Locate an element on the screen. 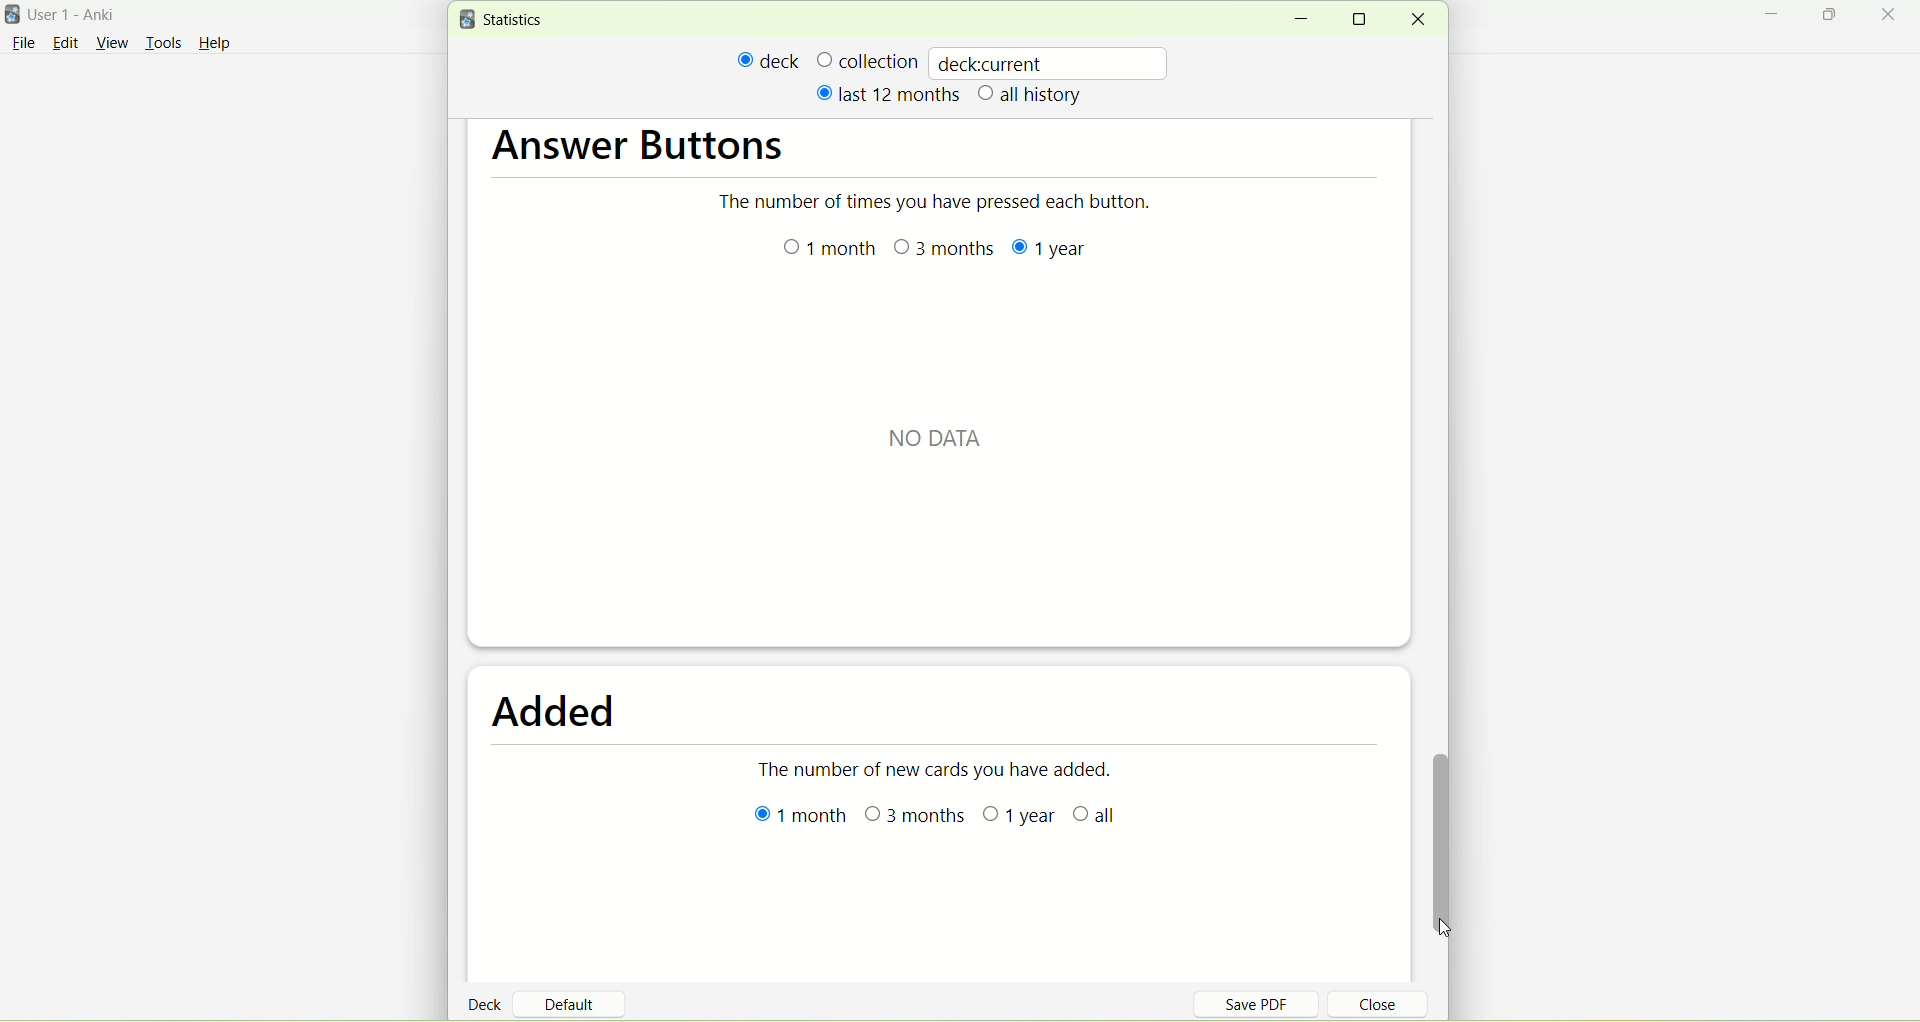  all history is located at coordinates (1031, 96).